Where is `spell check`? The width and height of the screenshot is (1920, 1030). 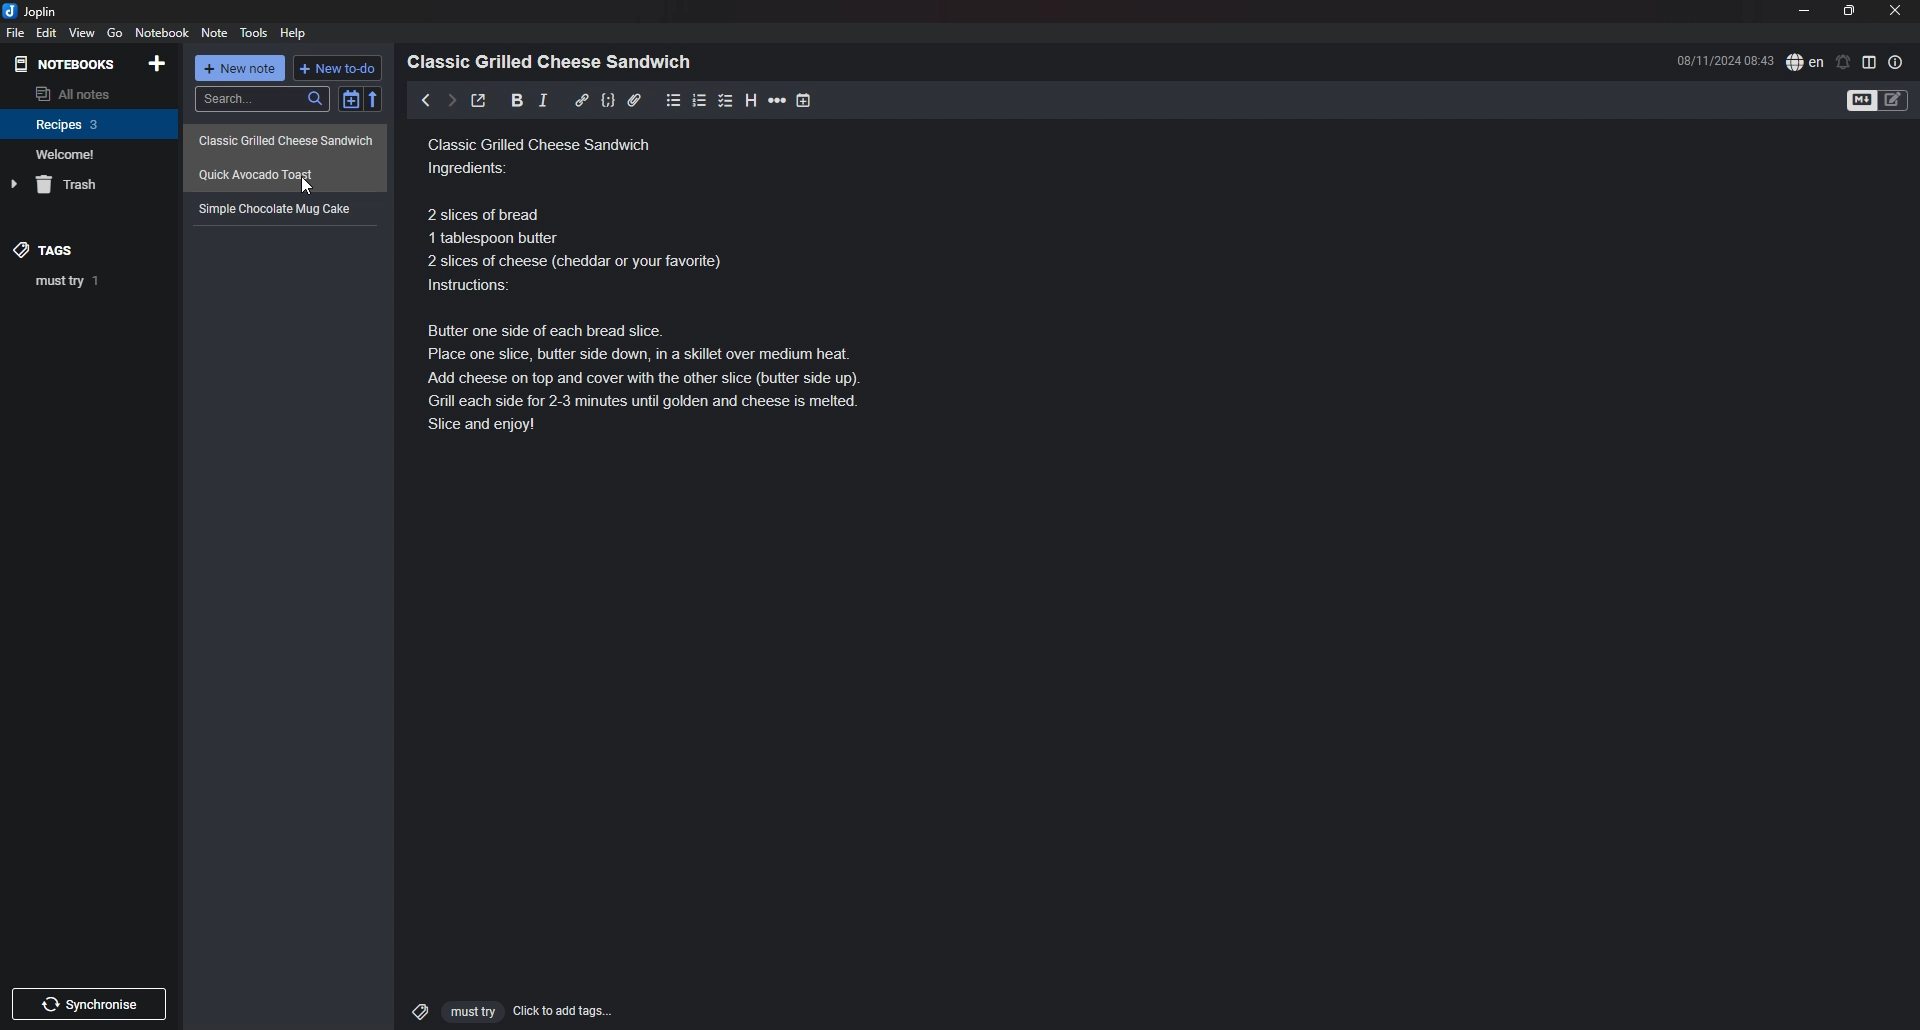
spell check is located at coordinates (1805, 61).